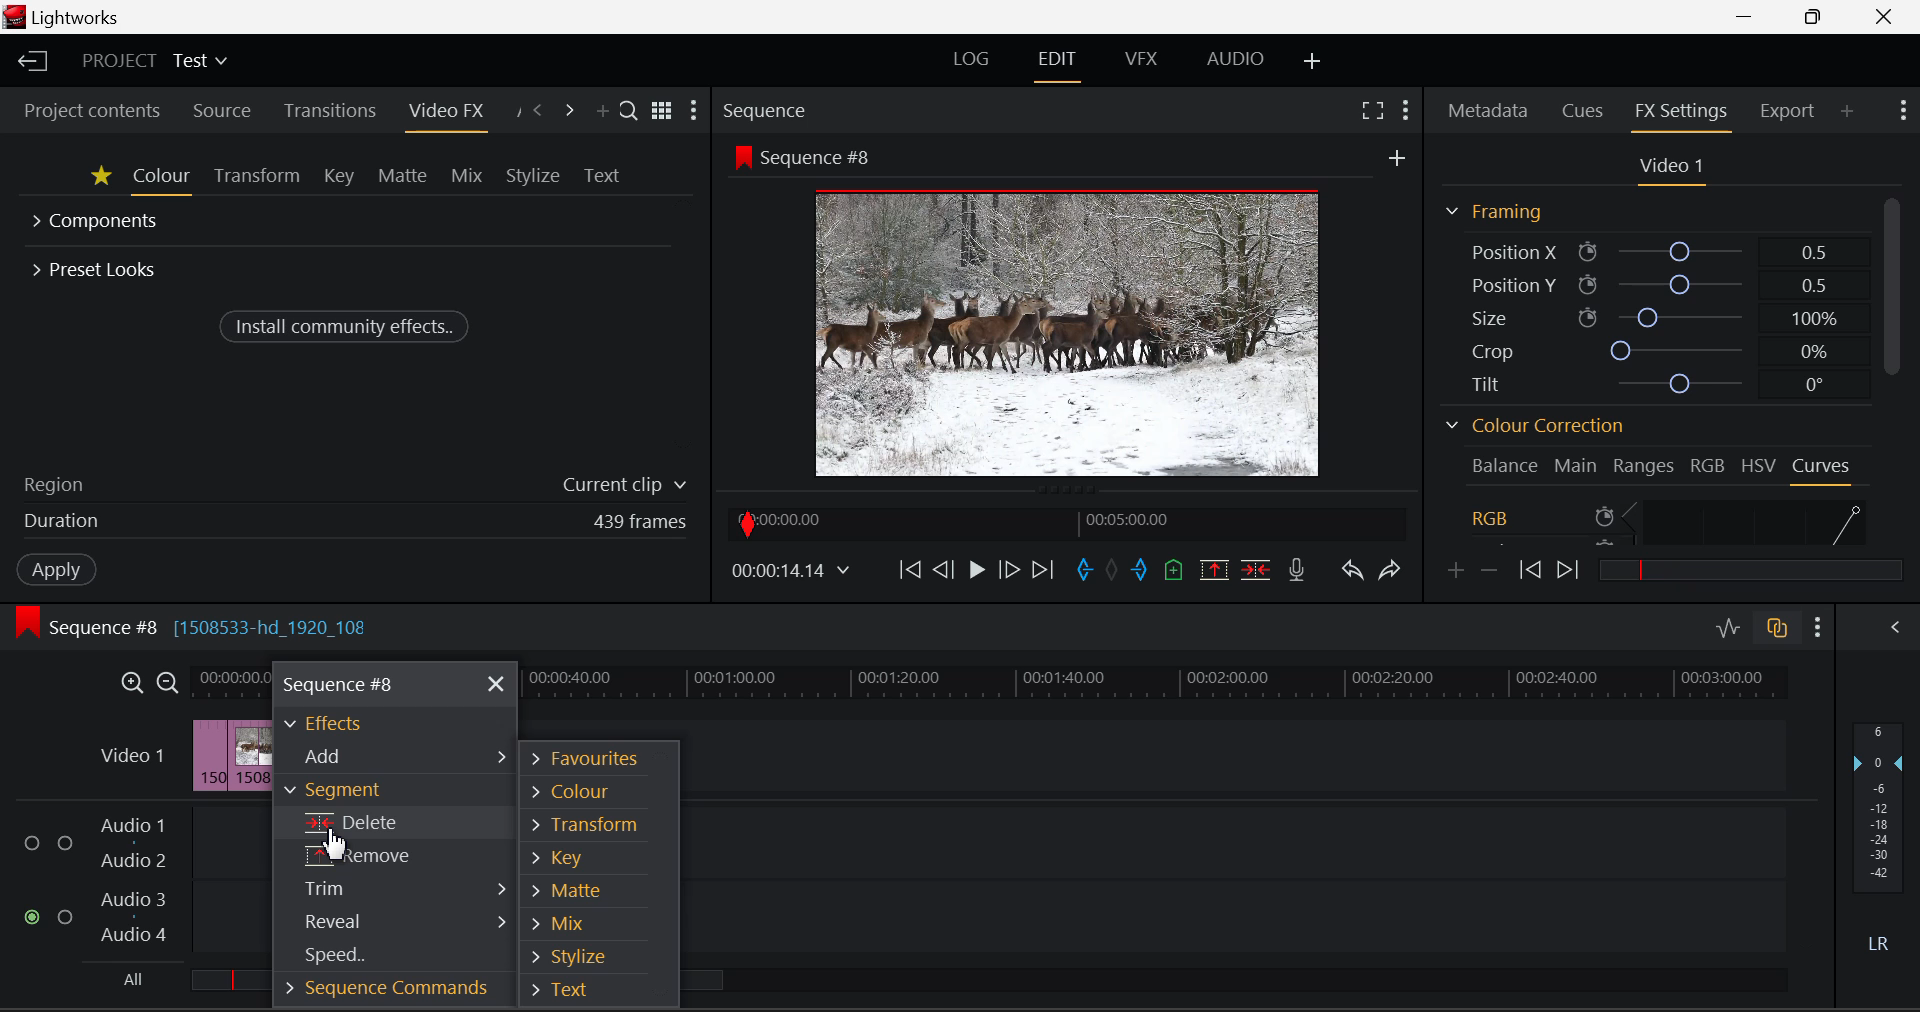  Describe the element at coordinates (580, 890) in the screenshot. I see `Matte` at that location.